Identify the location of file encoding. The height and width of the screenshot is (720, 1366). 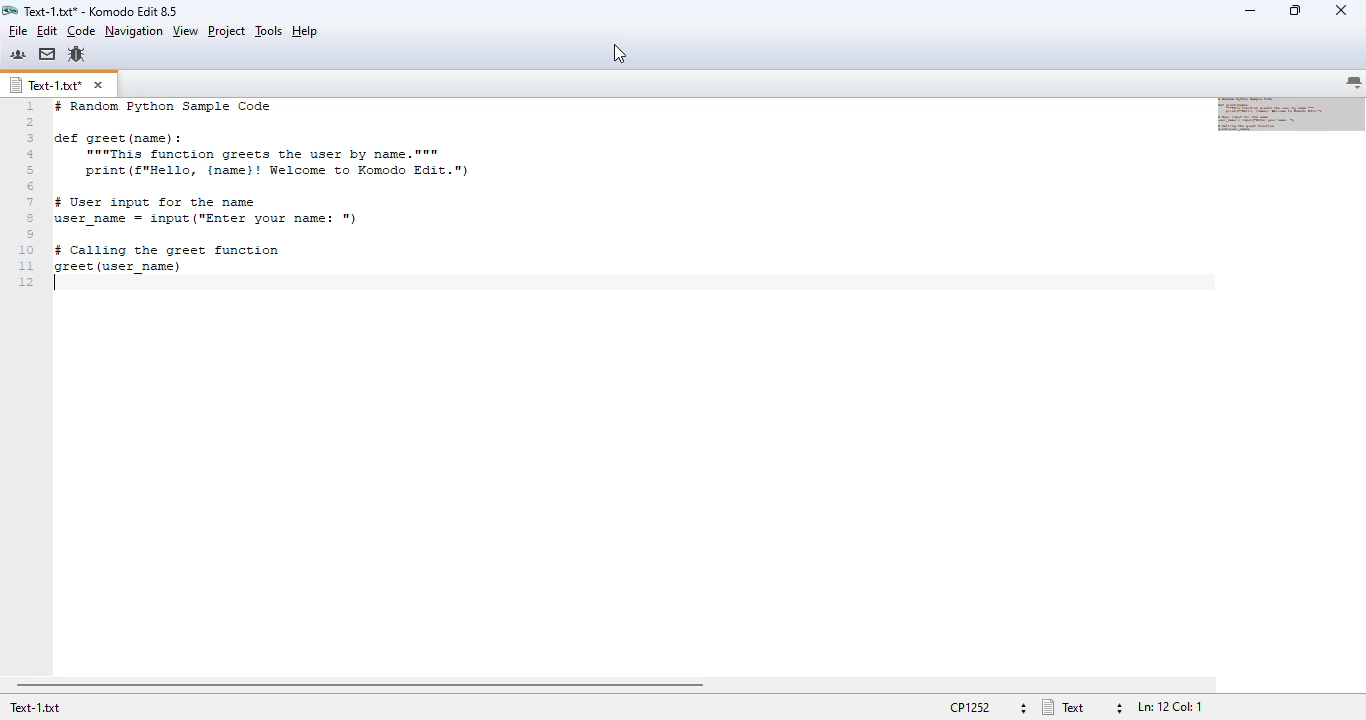
(989, 708).